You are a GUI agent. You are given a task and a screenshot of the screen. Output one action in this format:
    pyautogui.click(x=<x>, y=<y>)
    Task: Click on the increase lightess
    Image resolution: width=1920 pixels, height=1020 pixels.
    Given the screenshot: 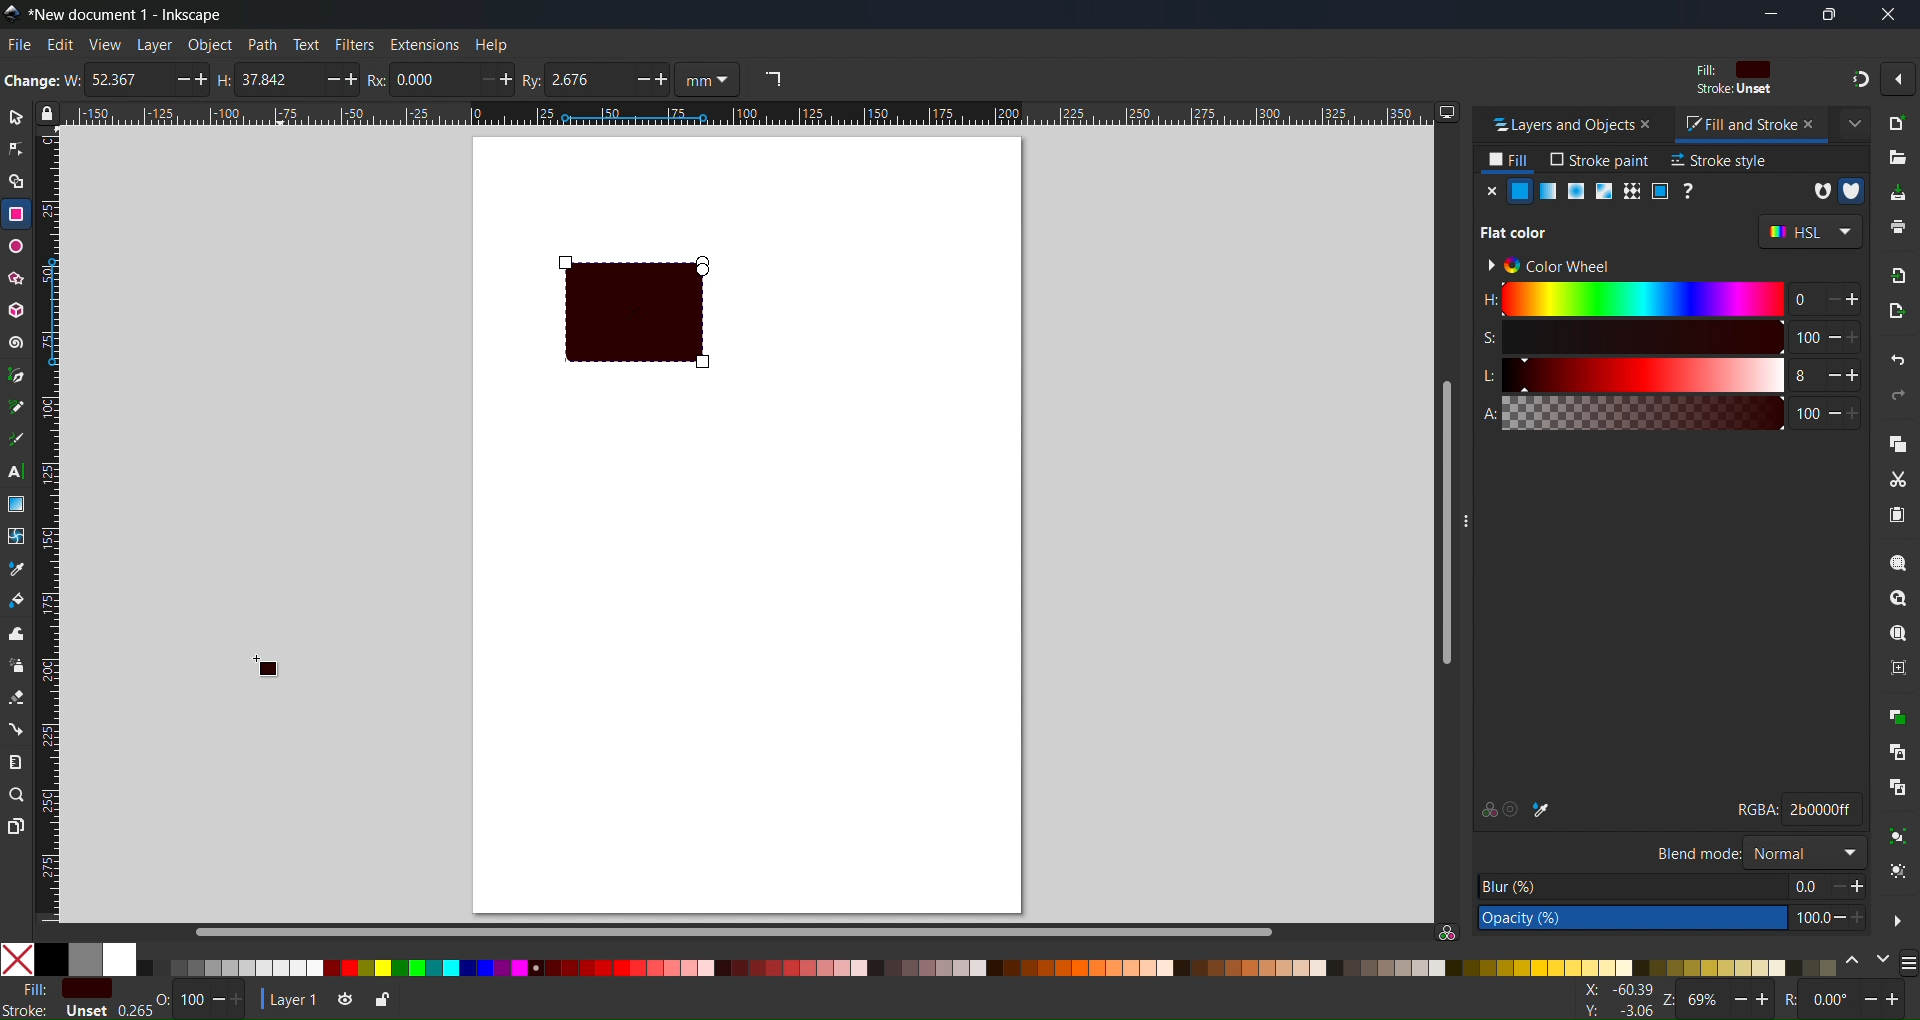 What is the action you would take?
    pyautogui.click(x=1856, y=374)
    